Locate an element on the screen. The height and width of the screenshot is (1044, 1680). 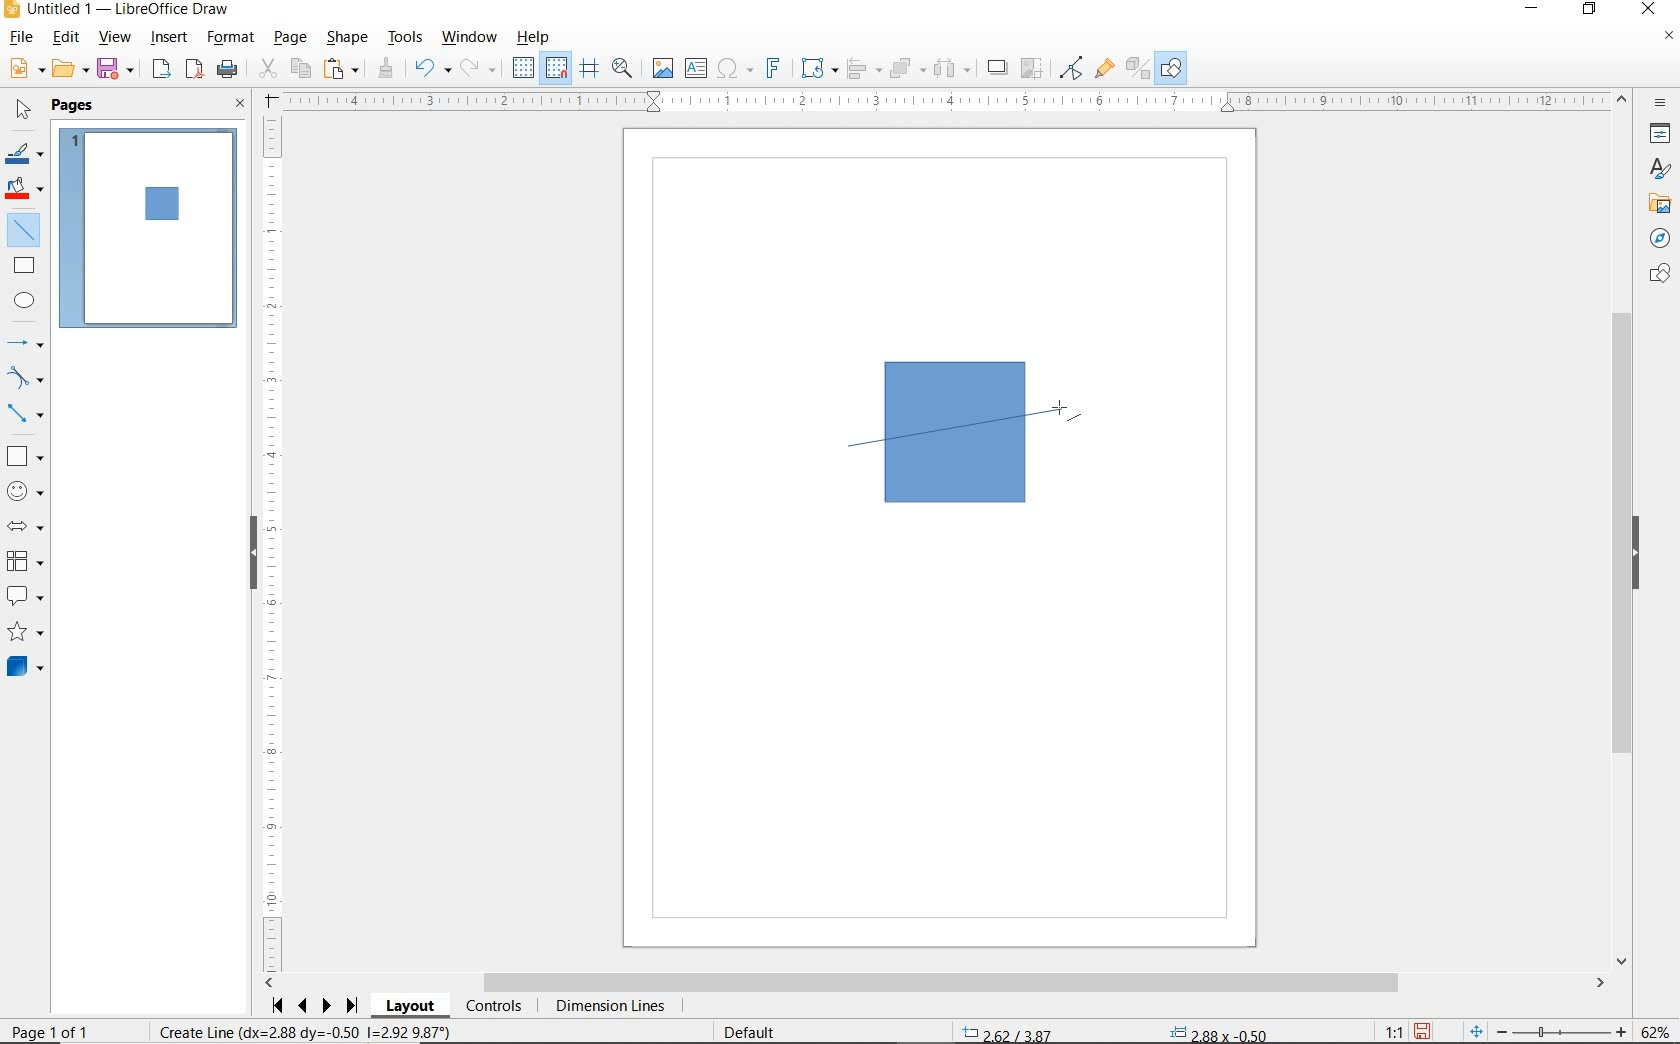
SYMBOL SHAPES is located at coordinates (26, 489).